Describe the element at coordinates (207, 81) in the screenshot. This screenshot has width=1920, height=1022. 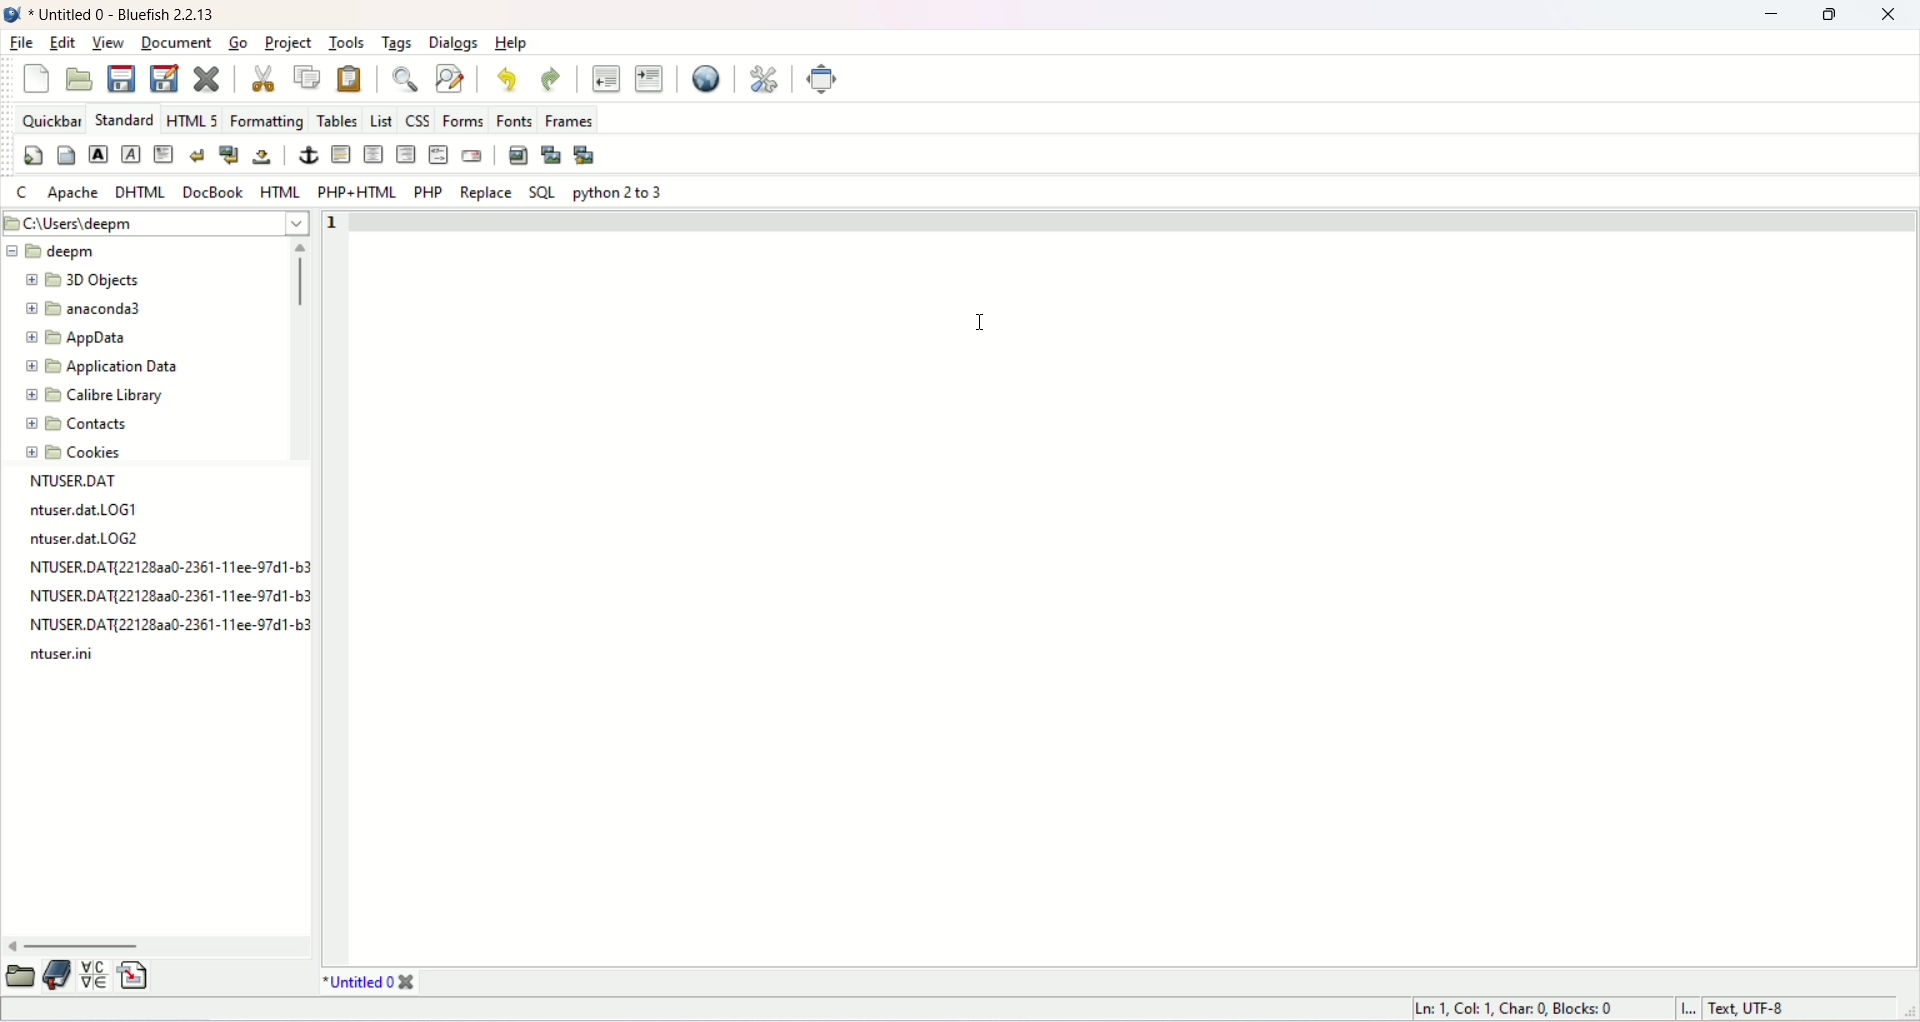
I see `close current file` at that location.